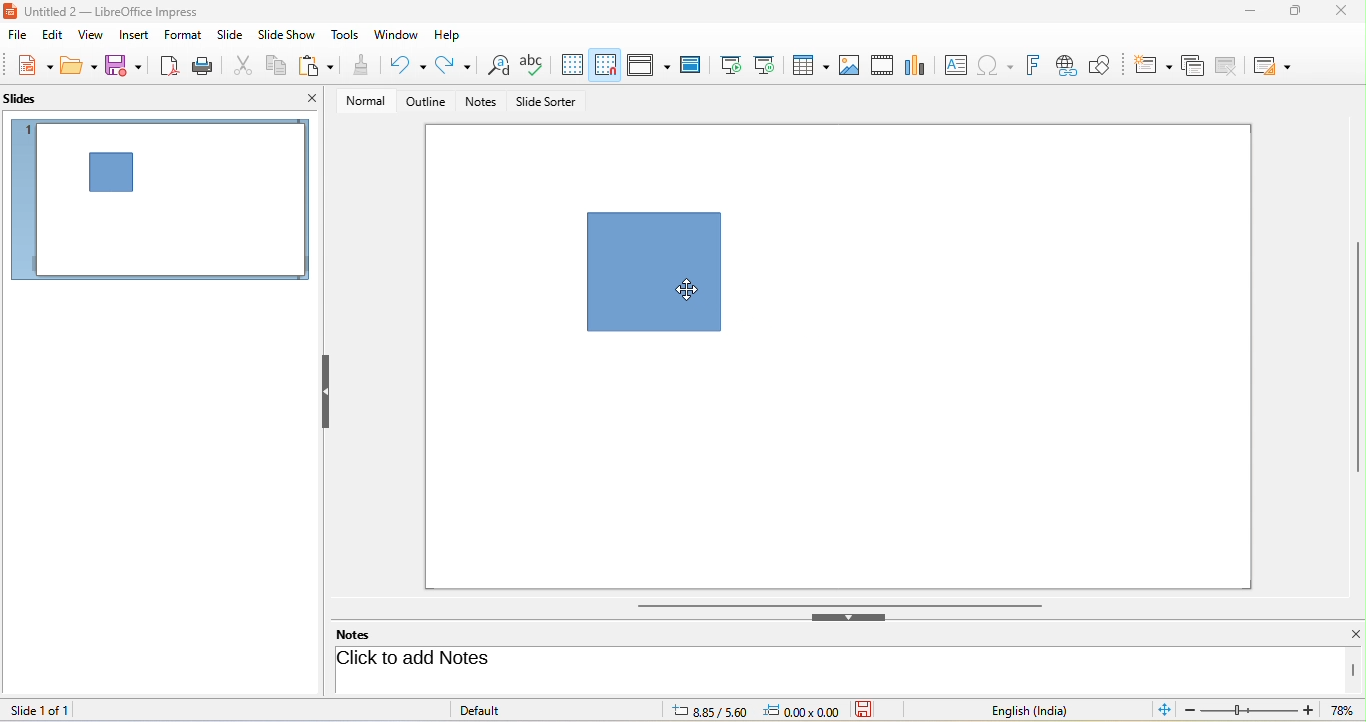 This screenshot has height=722, width=1366. What do you see at coordinates (422, 102) in the screenshot?
I see `outline` at bounding box center [422, 102].